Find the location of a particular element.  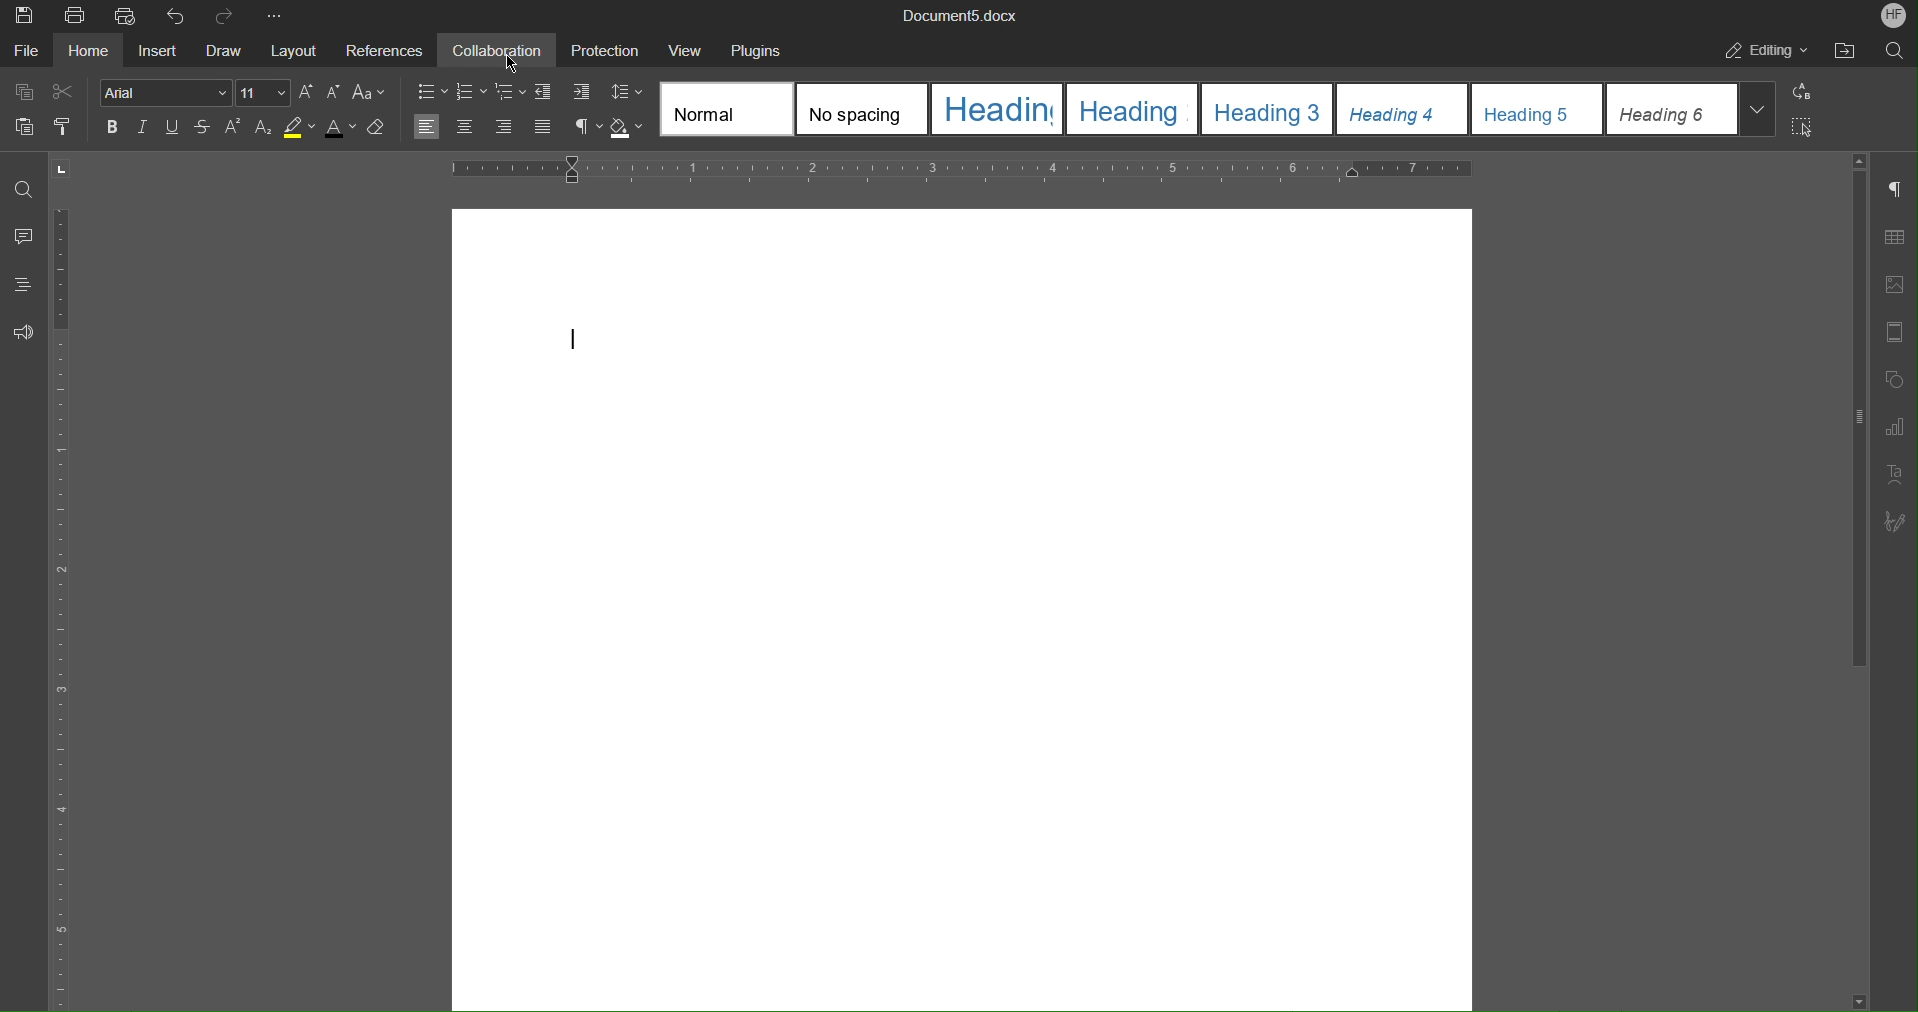

vertical scroll bar is located at coordinates (1854, 414).